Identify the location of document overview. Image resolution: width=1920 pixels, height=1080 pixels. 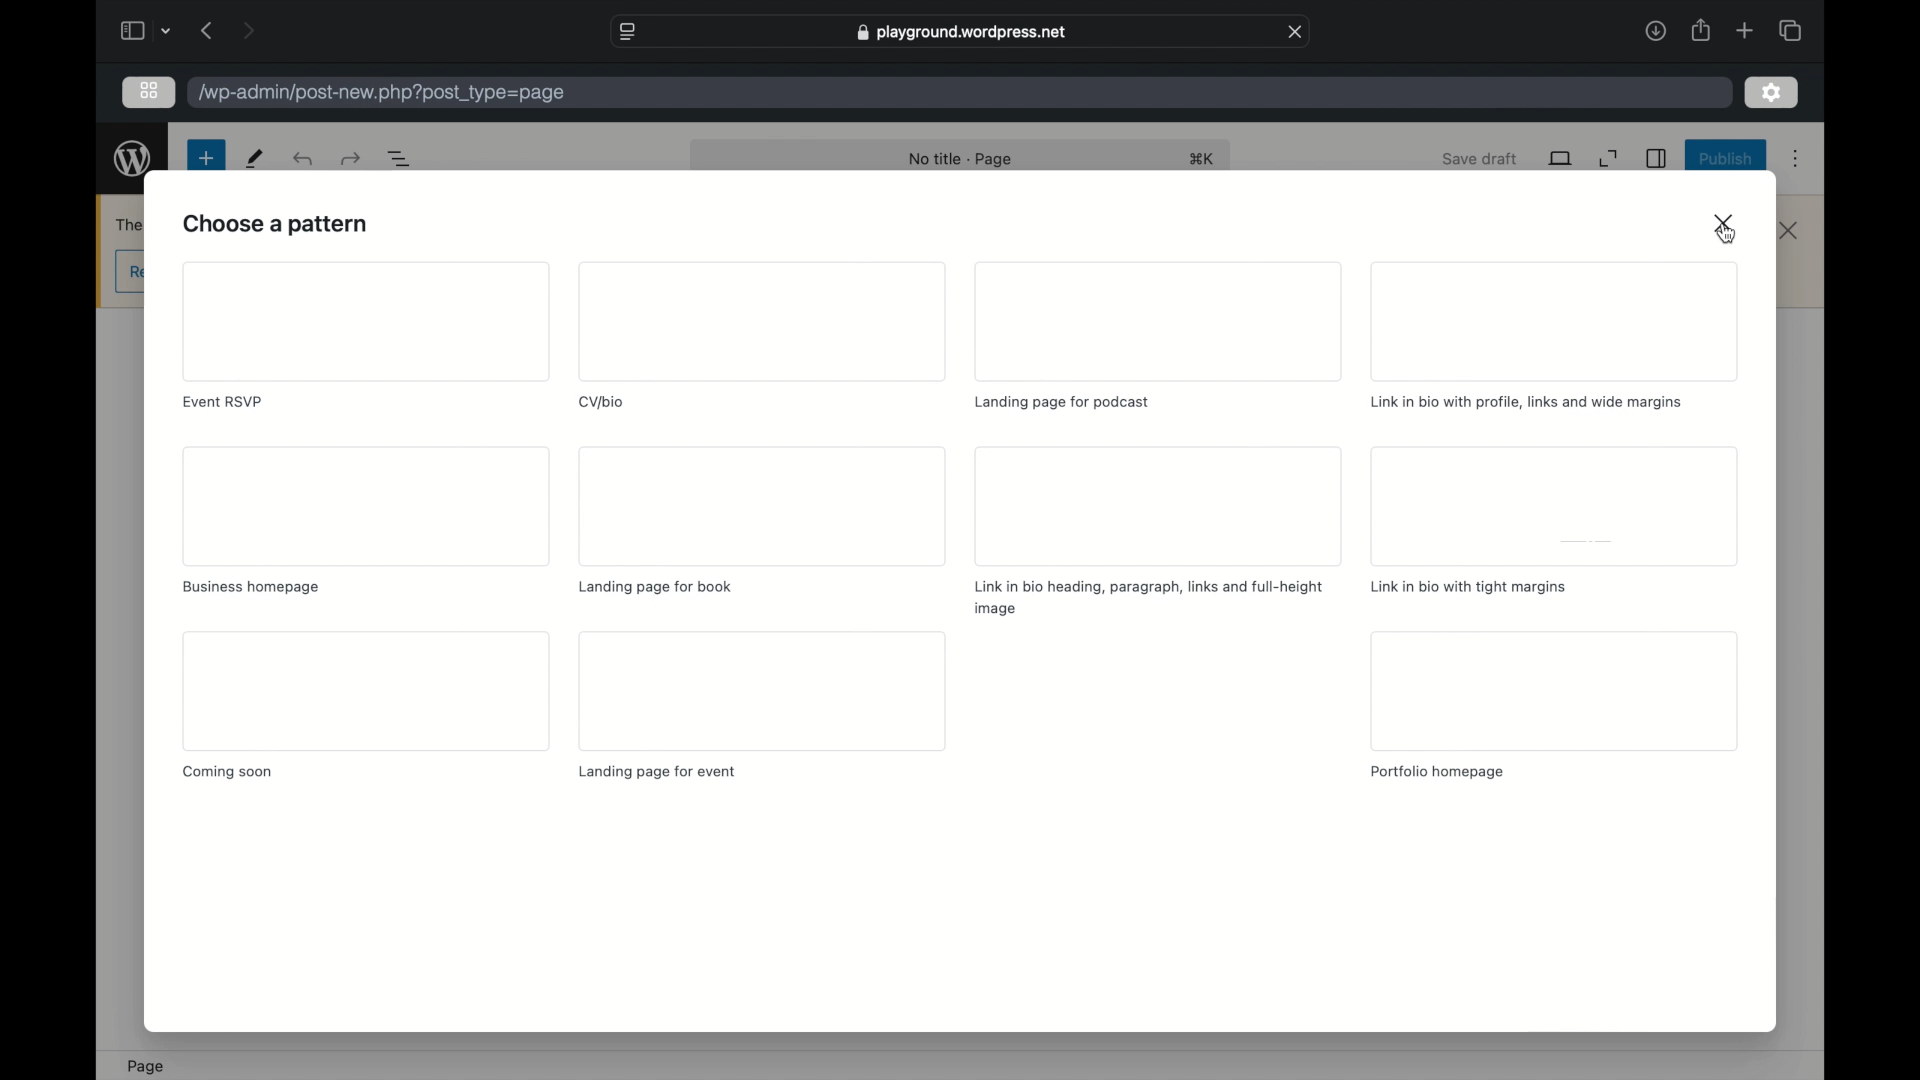
(398, 157).